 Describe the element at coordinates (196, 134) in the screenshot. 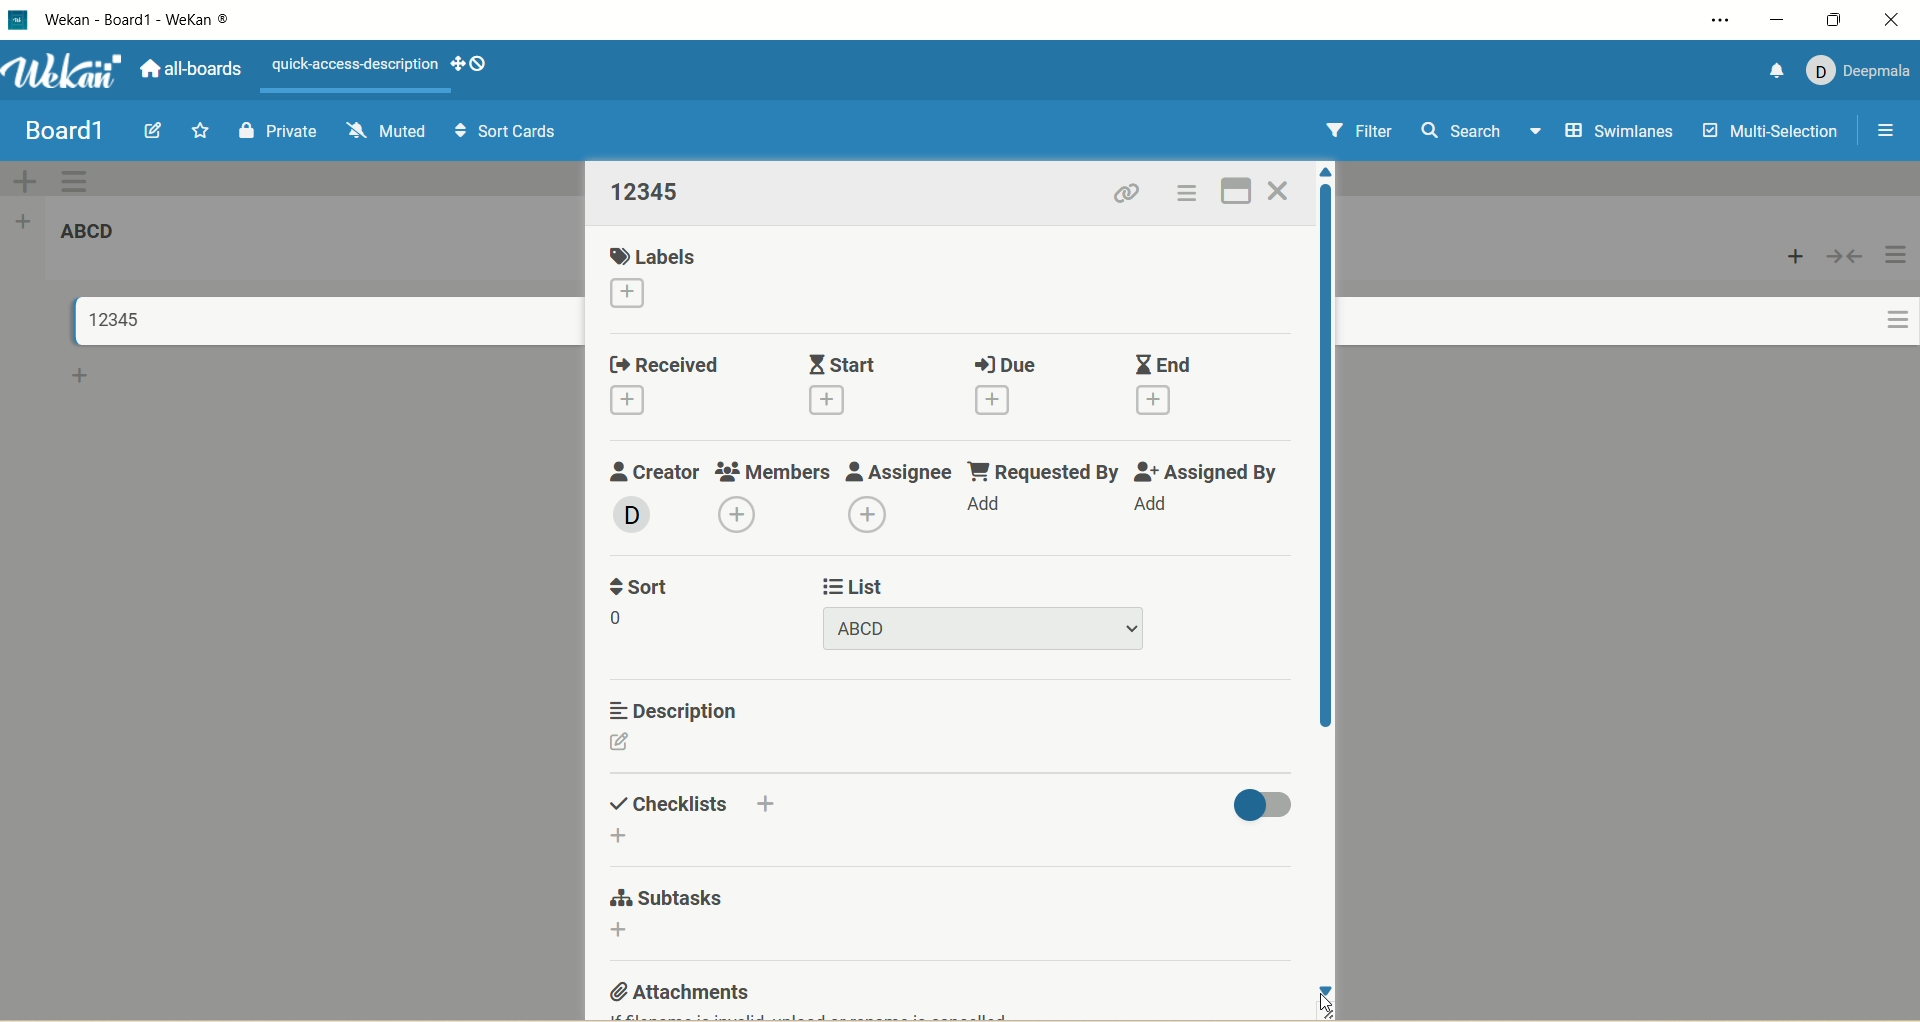

I see `favorite` at that location.